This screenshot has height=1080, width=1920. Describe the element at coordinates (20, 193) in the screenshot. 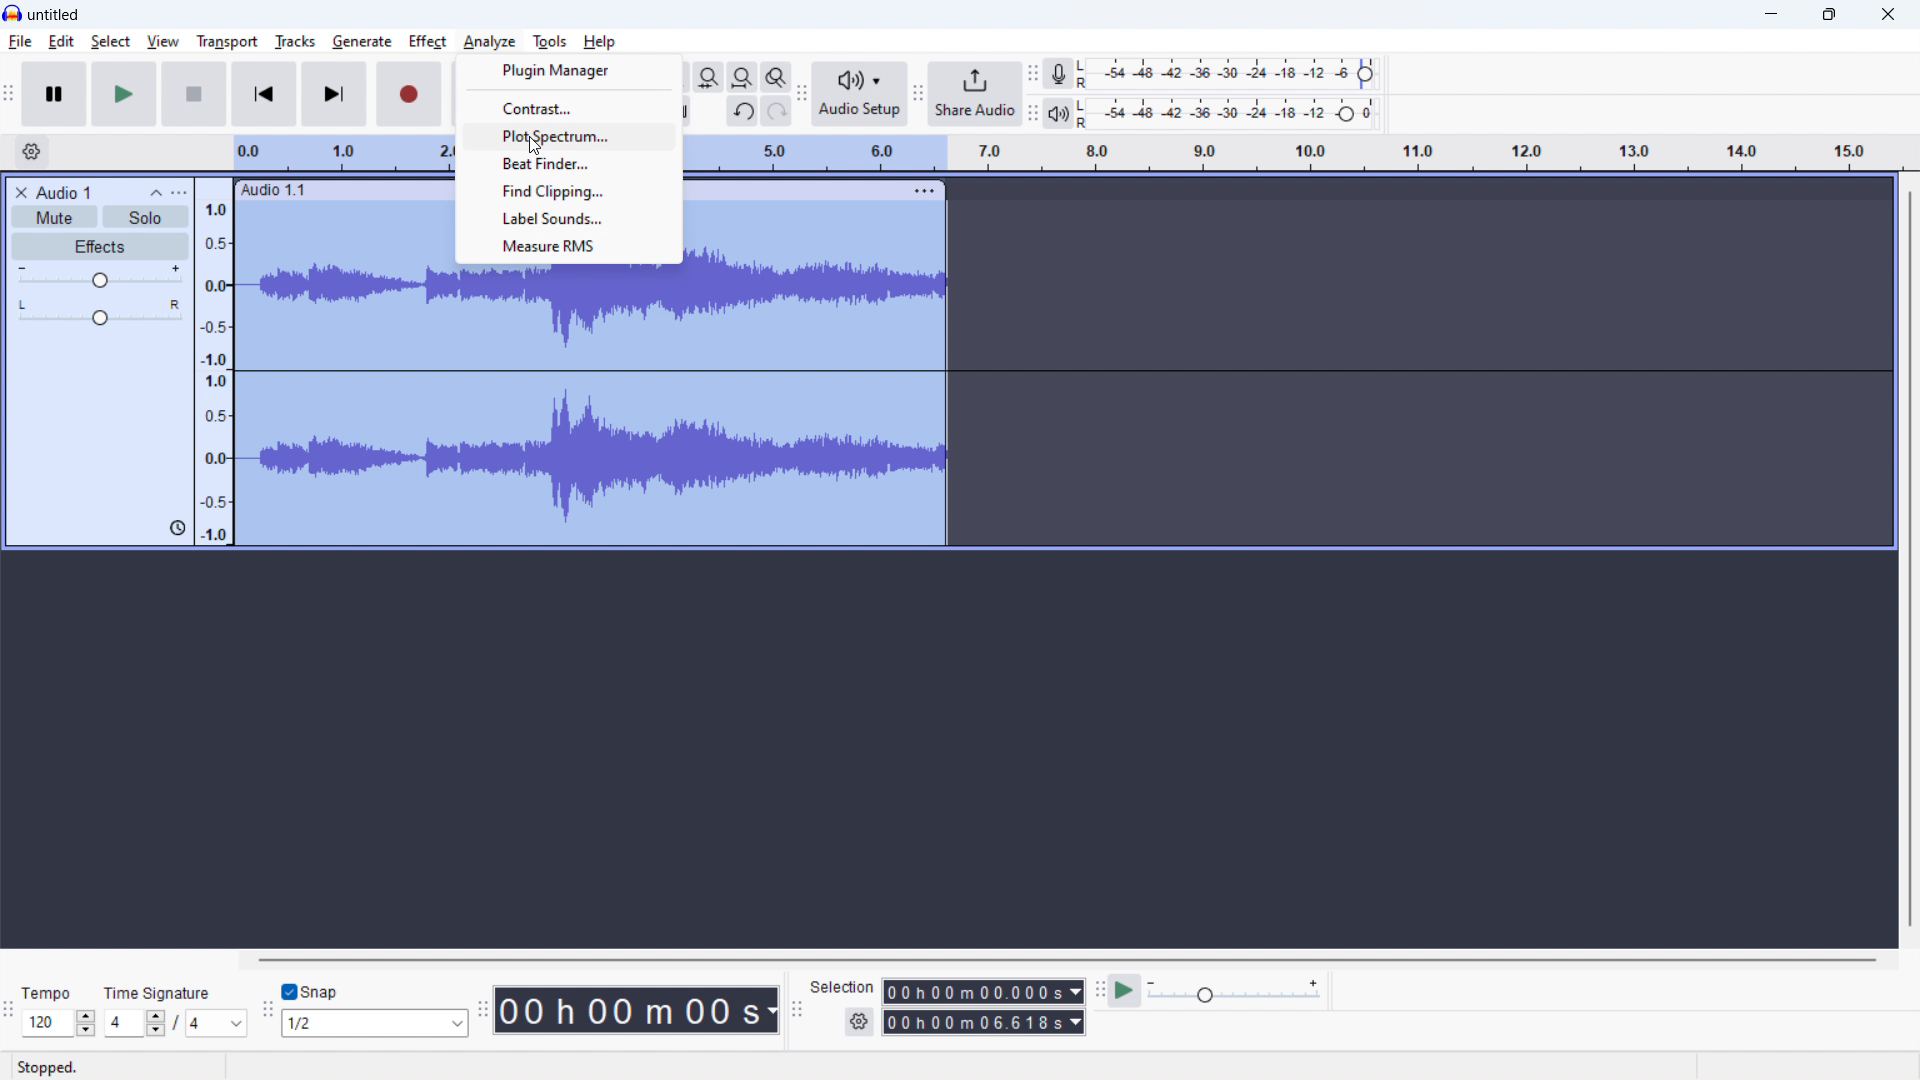

I see `remove track` at that location.